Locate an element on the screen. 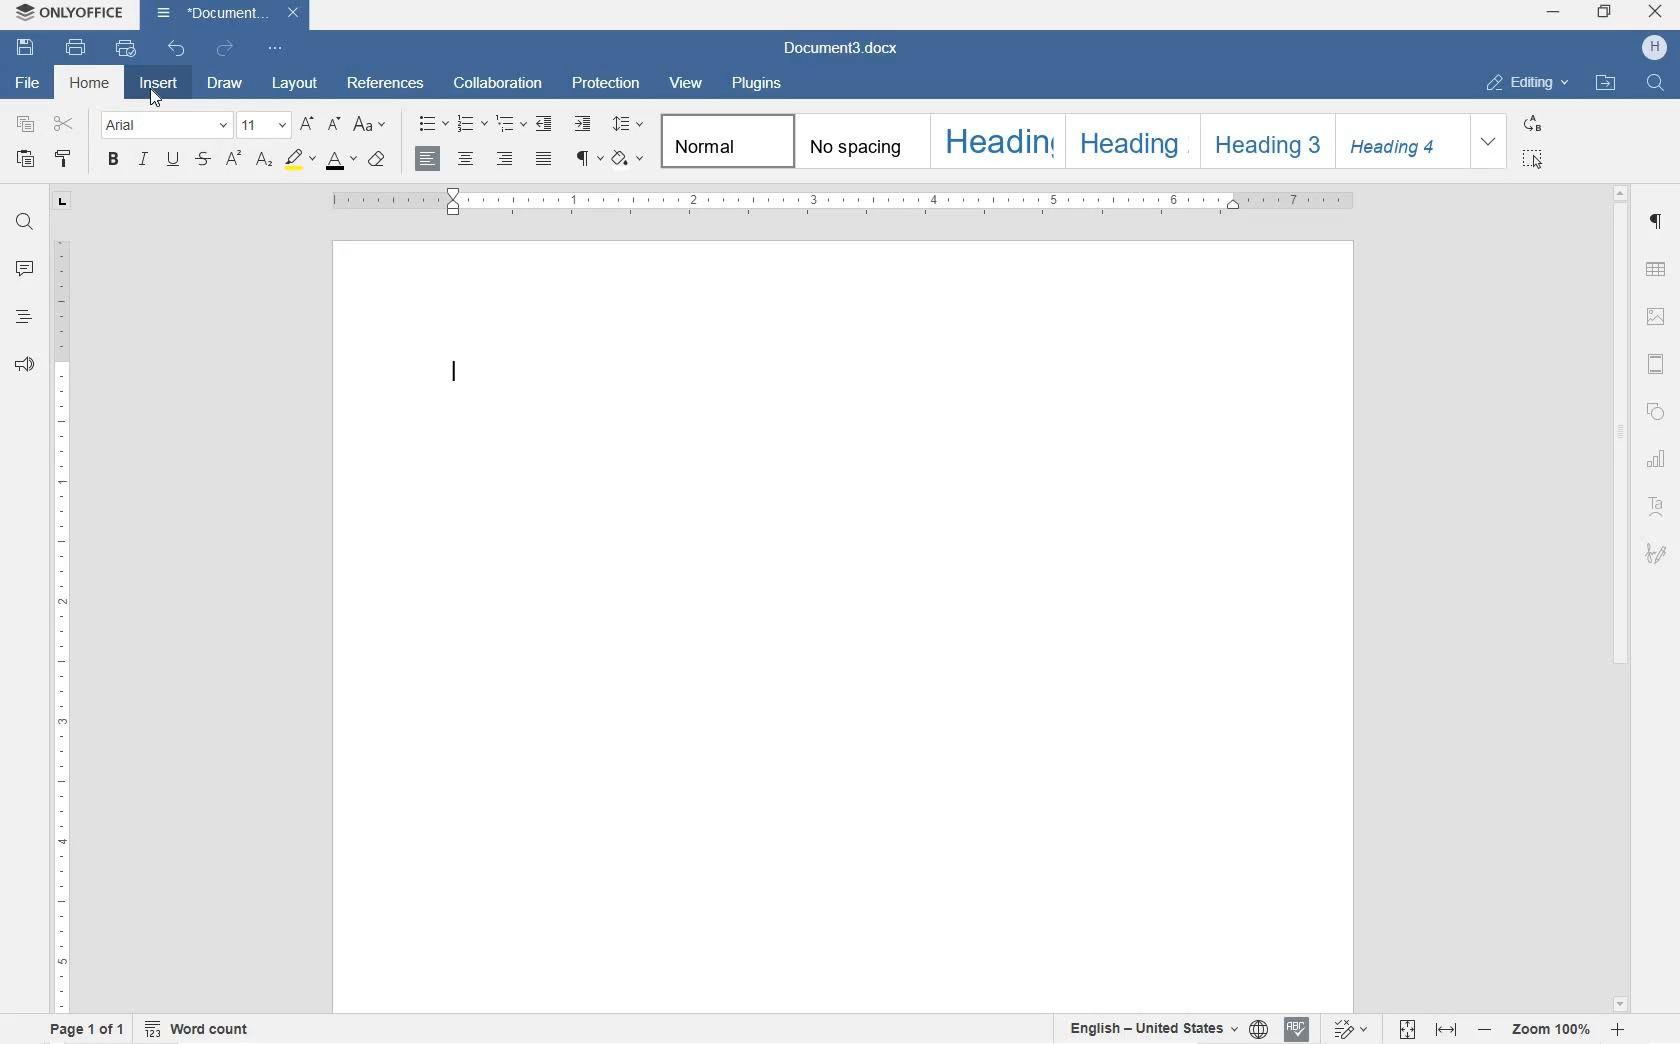  HEADING 1 is located at coordinates (997, 144).